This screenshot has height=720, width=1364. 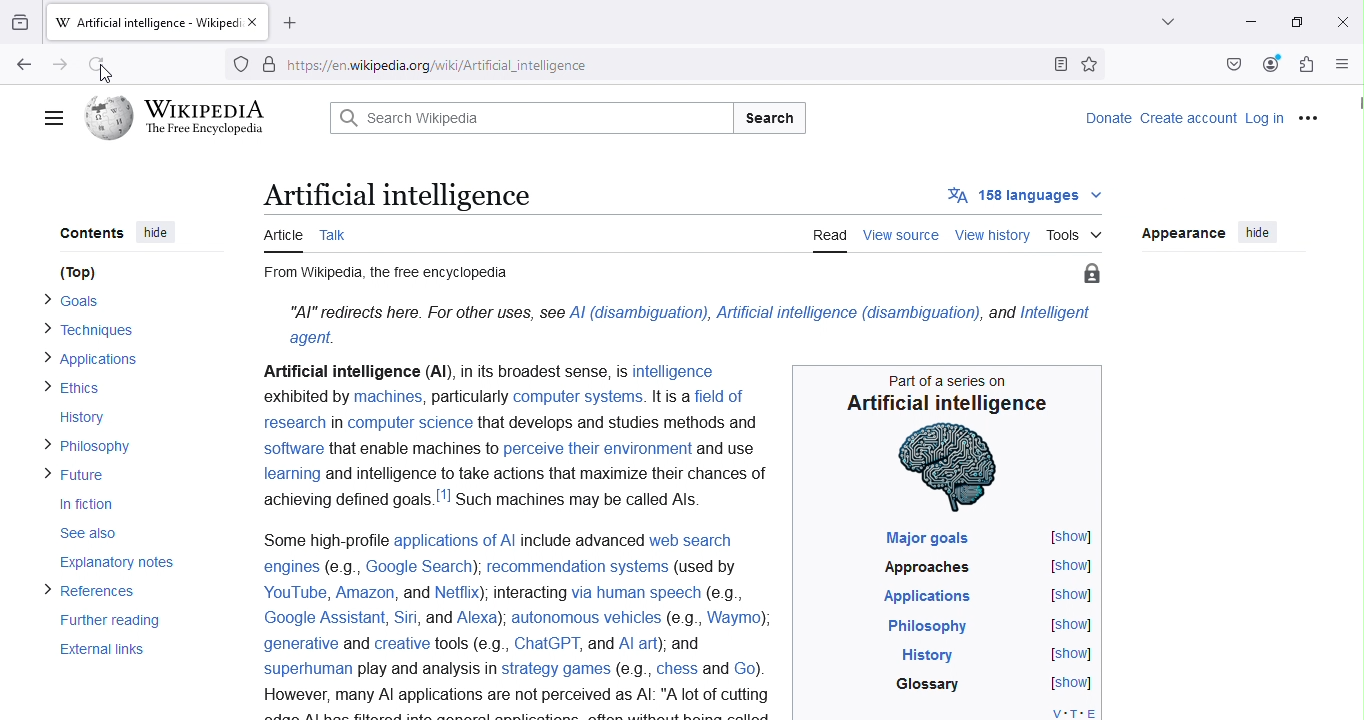 I want to click on Major goals, so click(x=930, y=542).